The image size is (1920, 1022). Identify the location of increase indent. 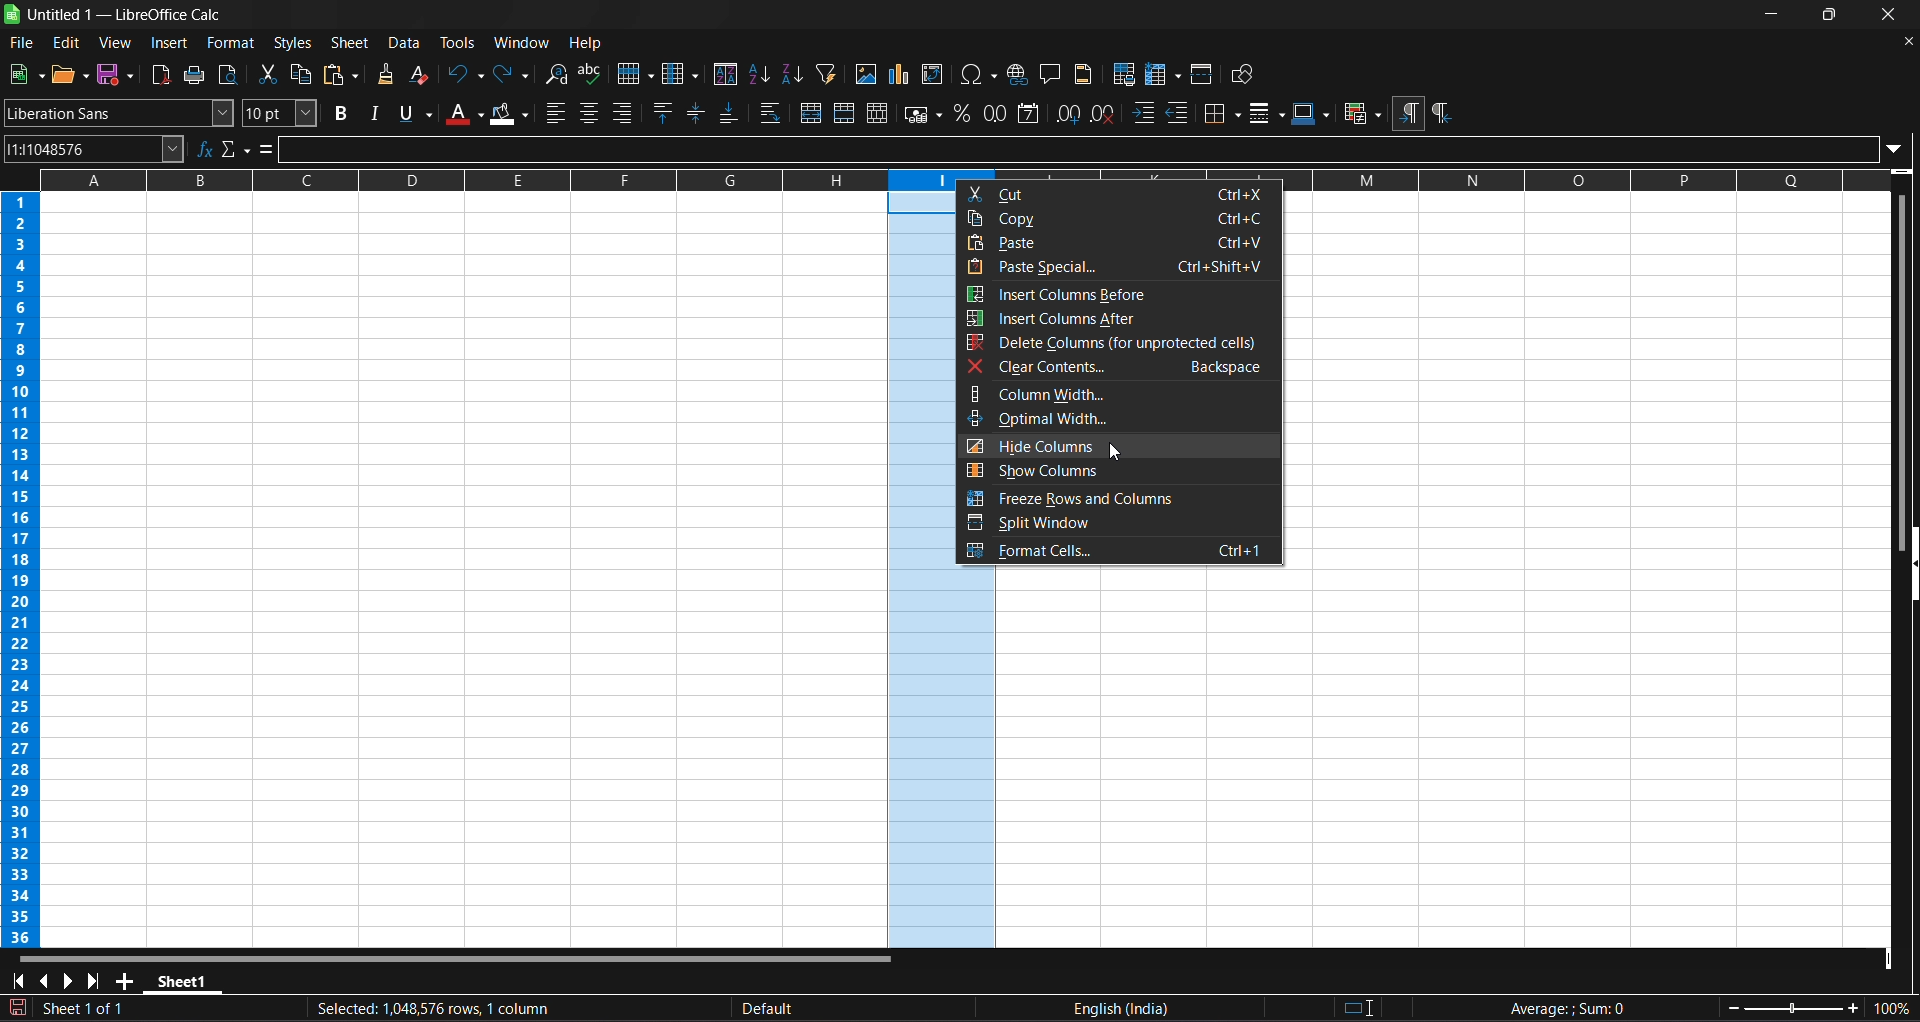
(1143, 111).